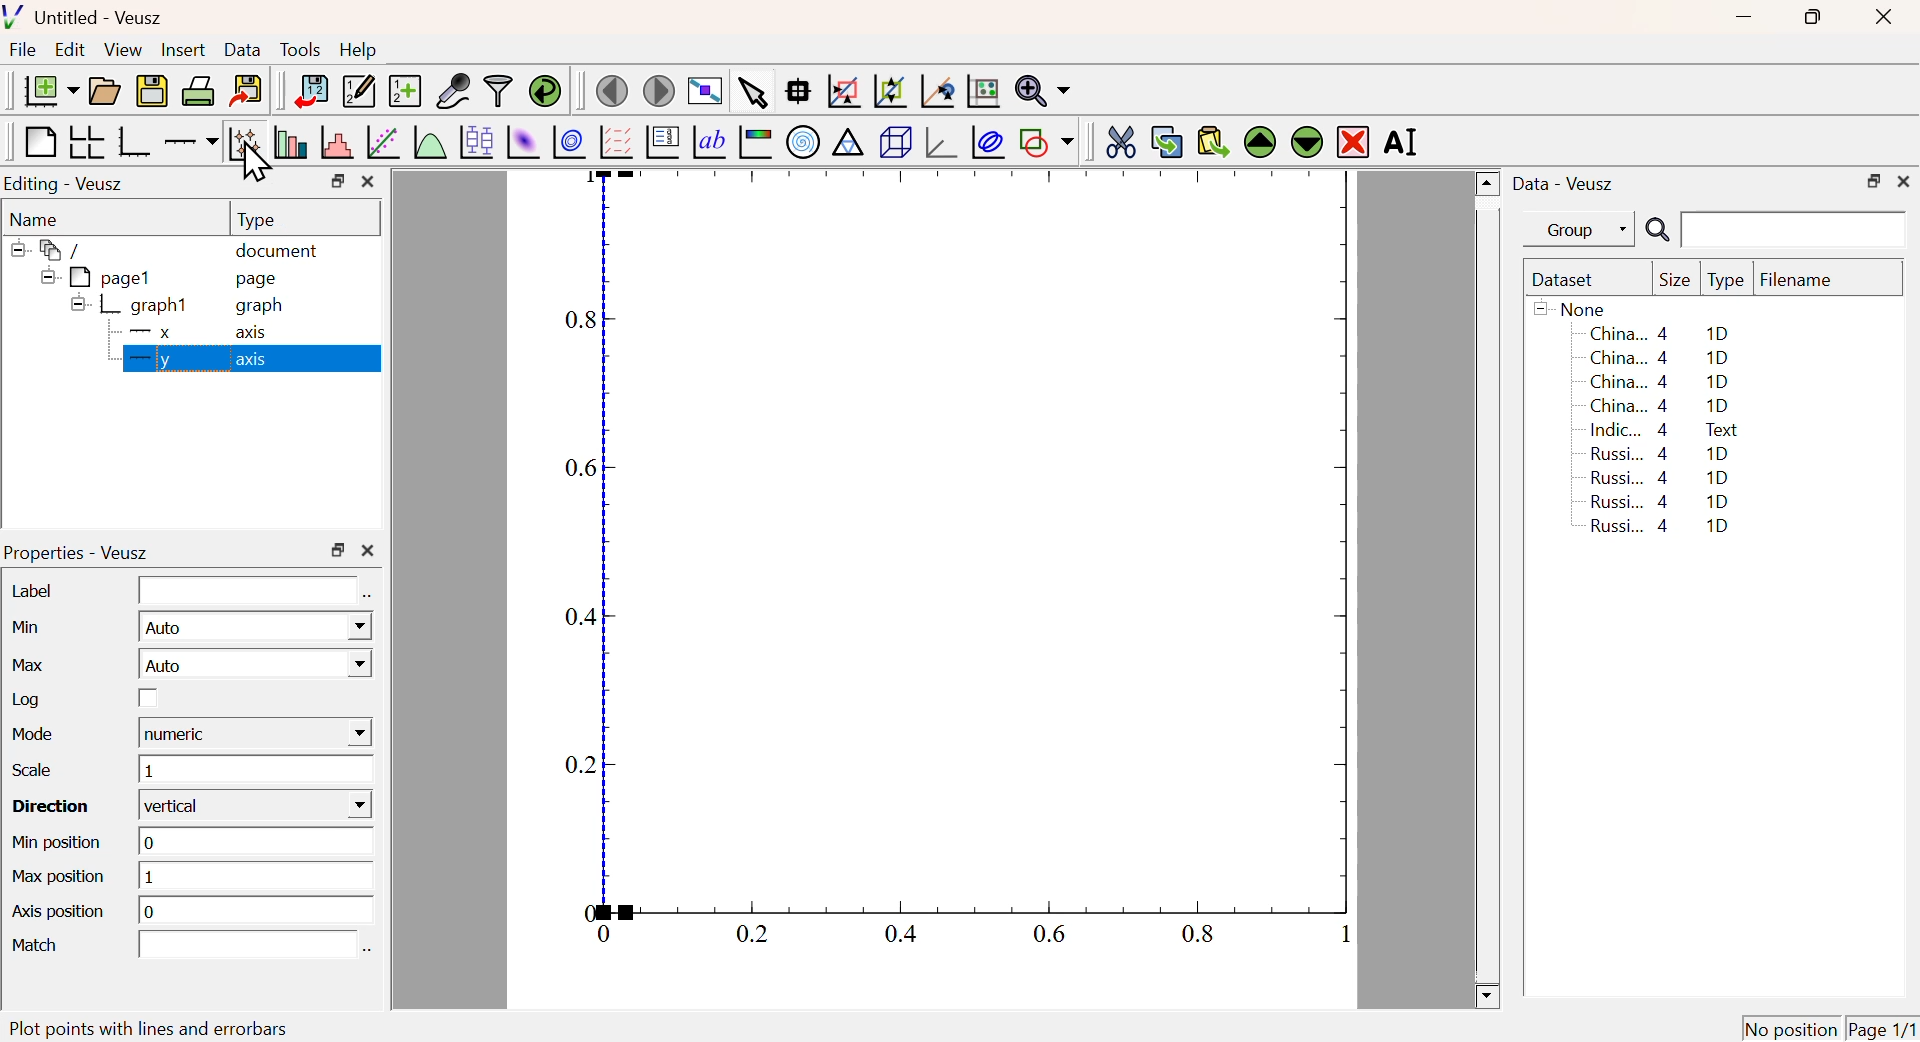 This screenshot has width=1920, height=1042. Describe the element at coordinates (1659, 333) in the screenshot. I see `China... 4 1D` at that location.